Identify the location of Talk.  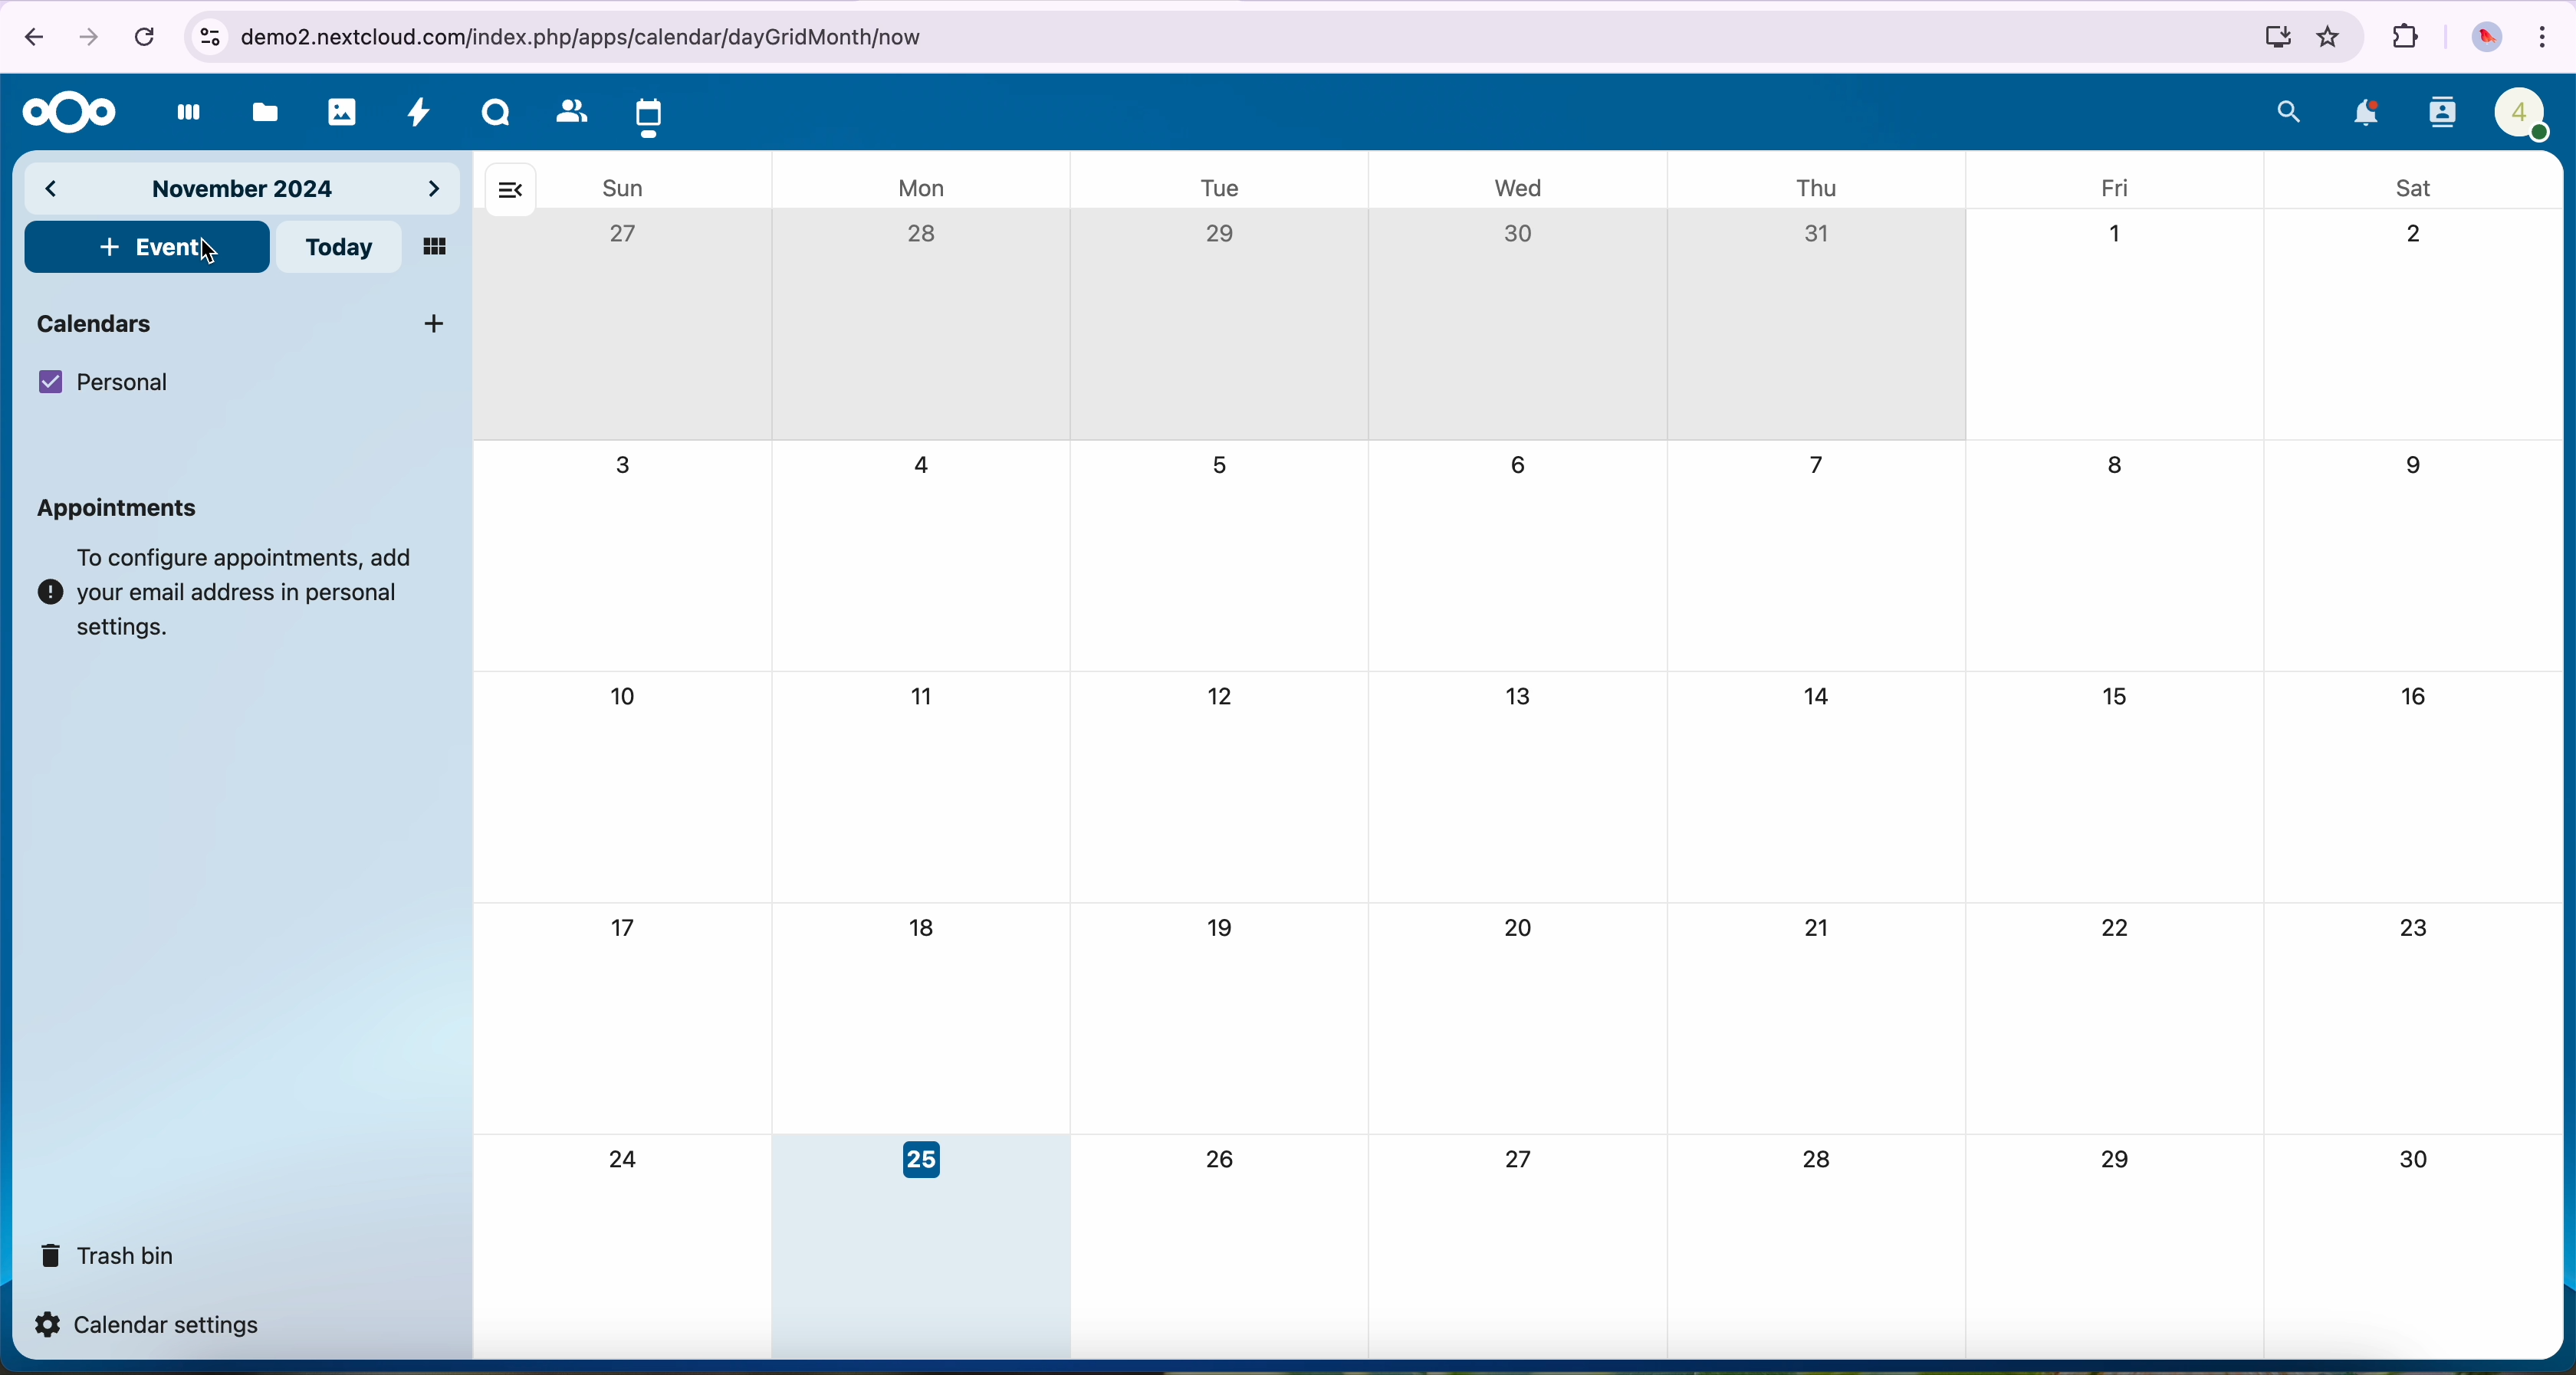
(496, 112).